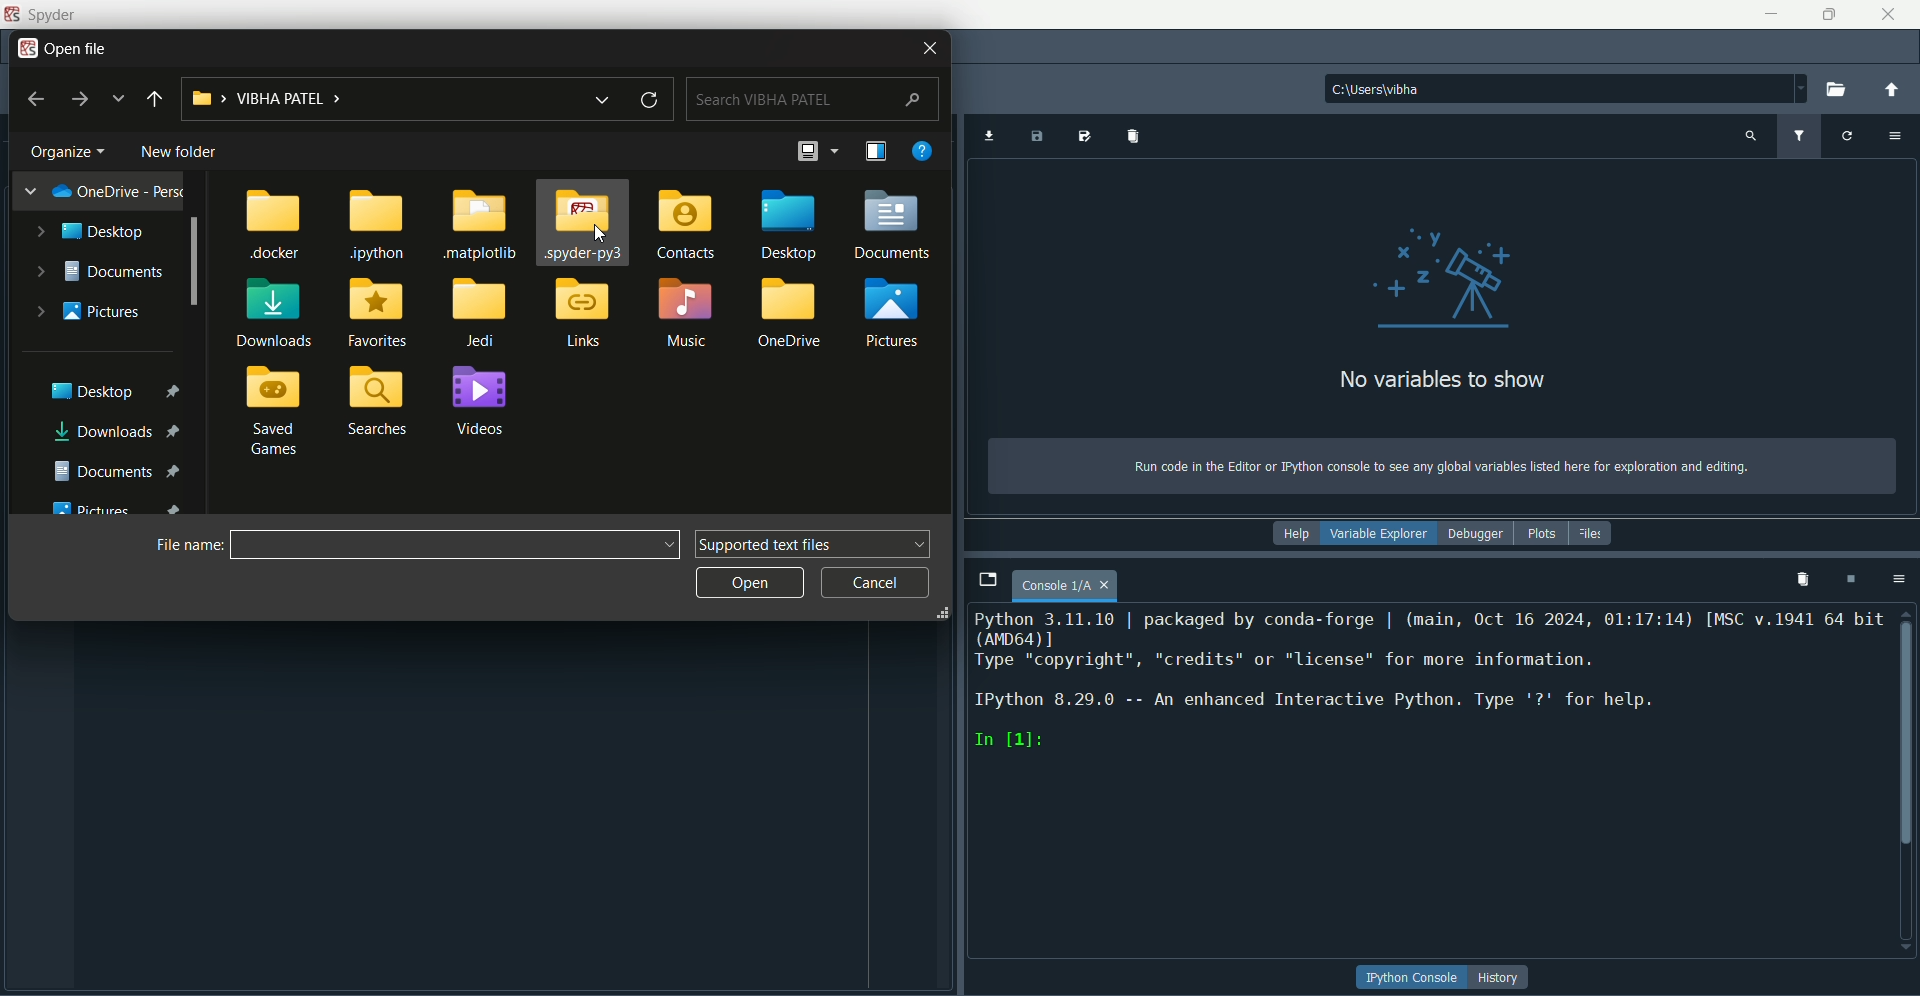 This screenshot has width=1920, height=996. What do you see at coordinates (377, 312) in the screenshot?
I see `folder` at bounding box center [377, 312].